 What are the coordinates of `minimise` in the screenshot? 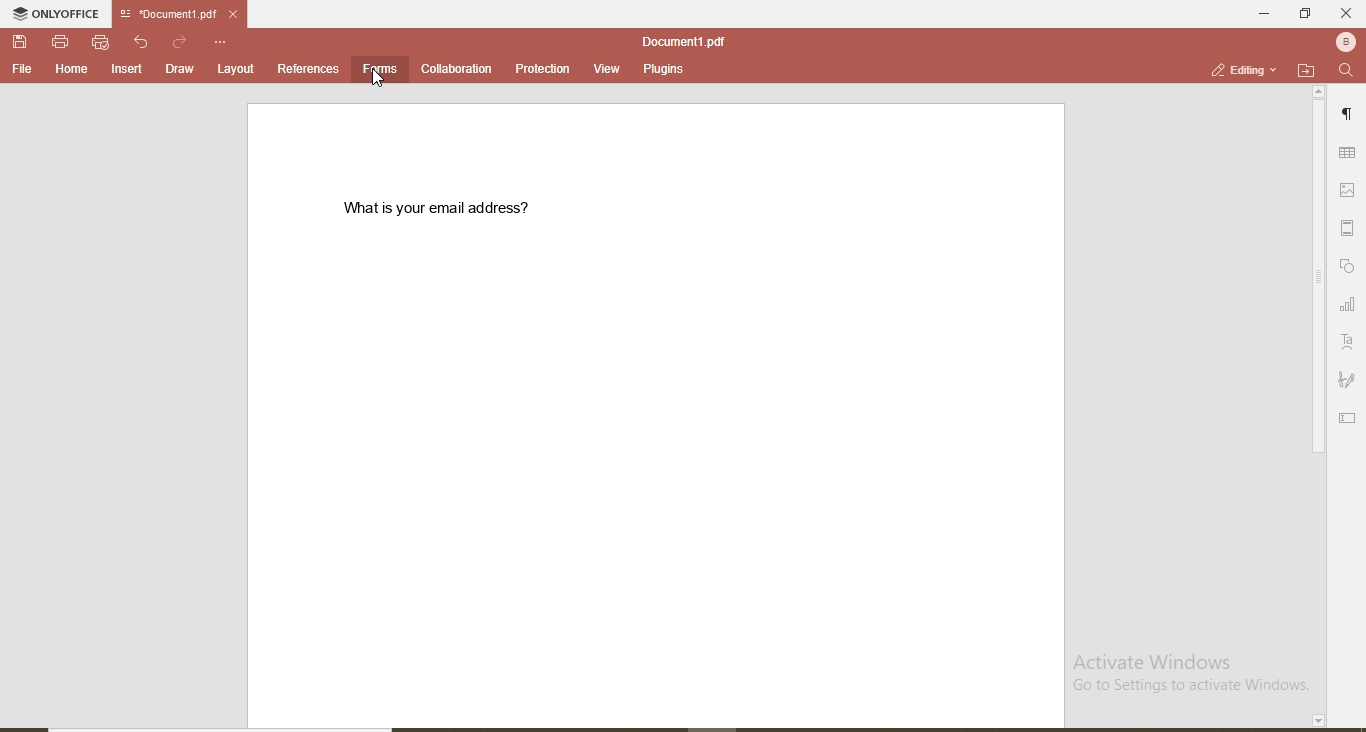 It's located at (1258, 12).